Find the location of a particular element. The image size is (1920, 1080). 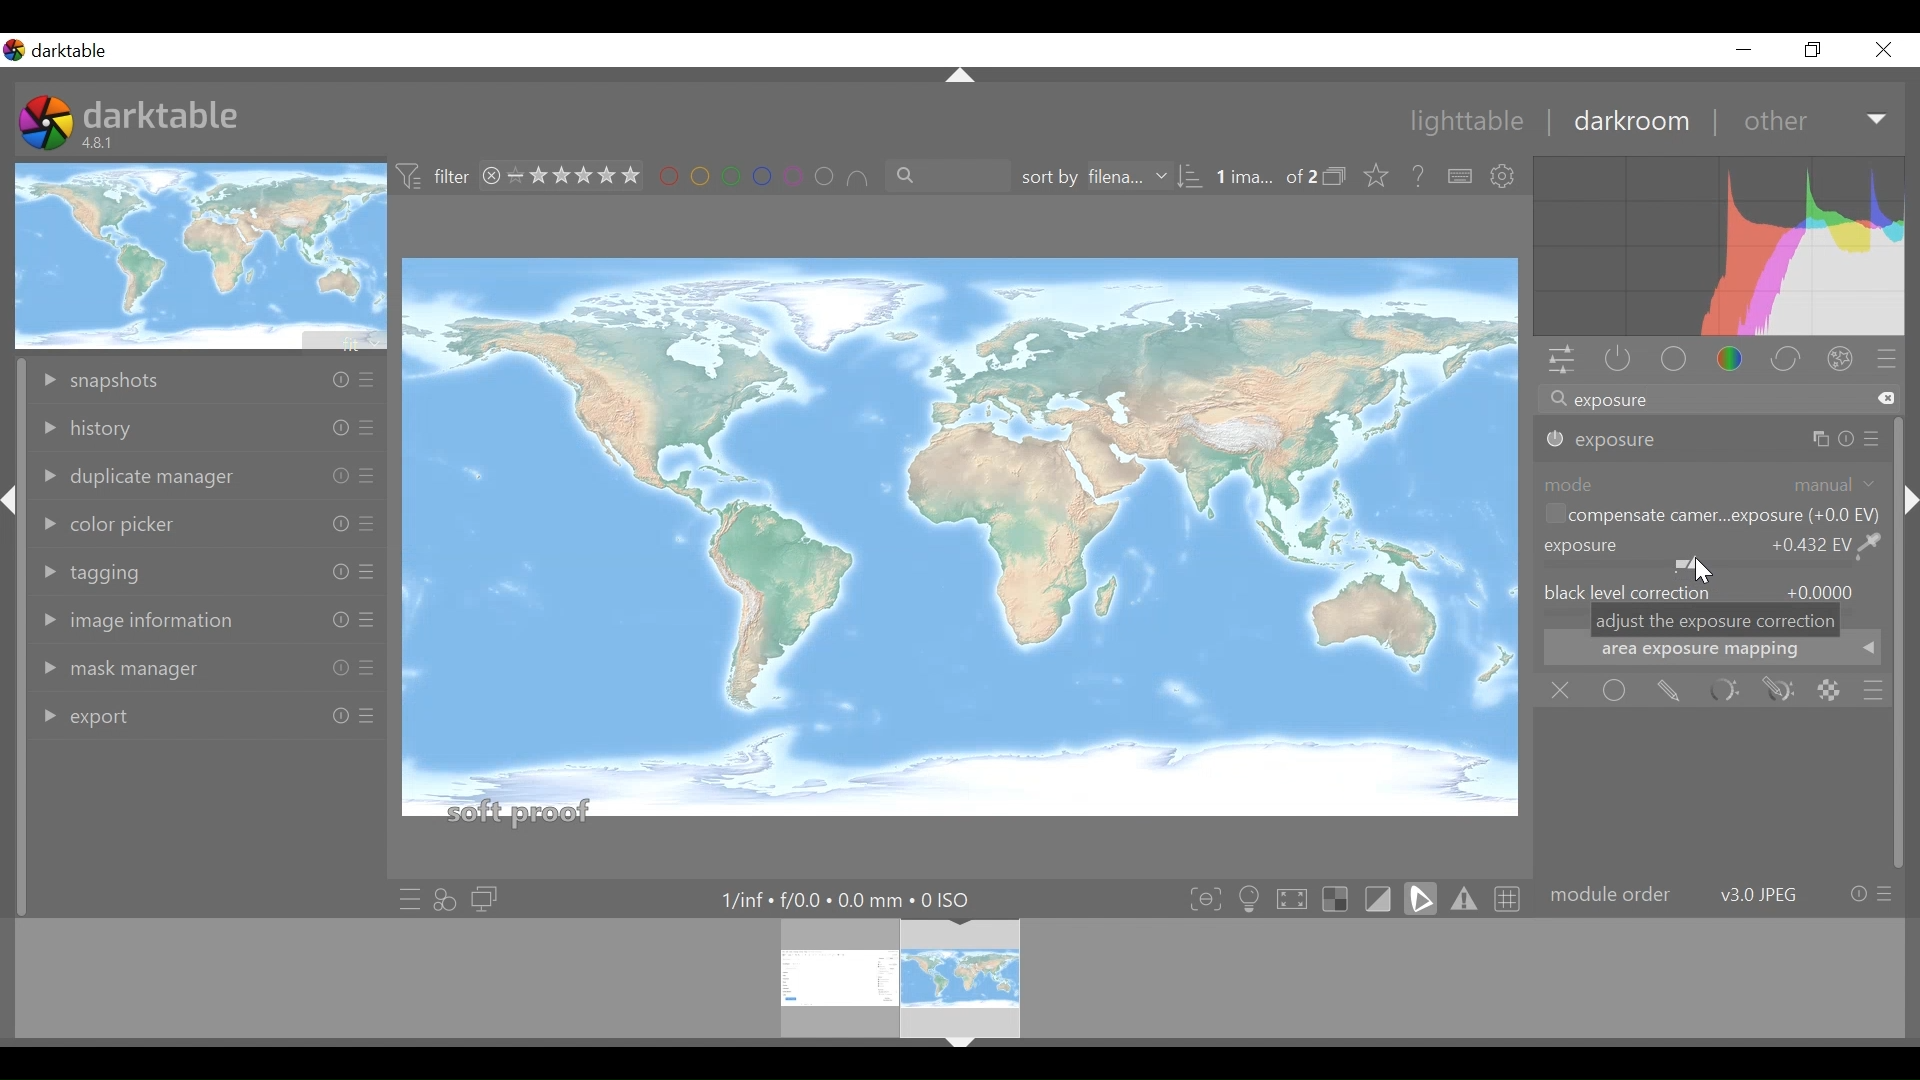

help is located at coordinates (1420, 177).